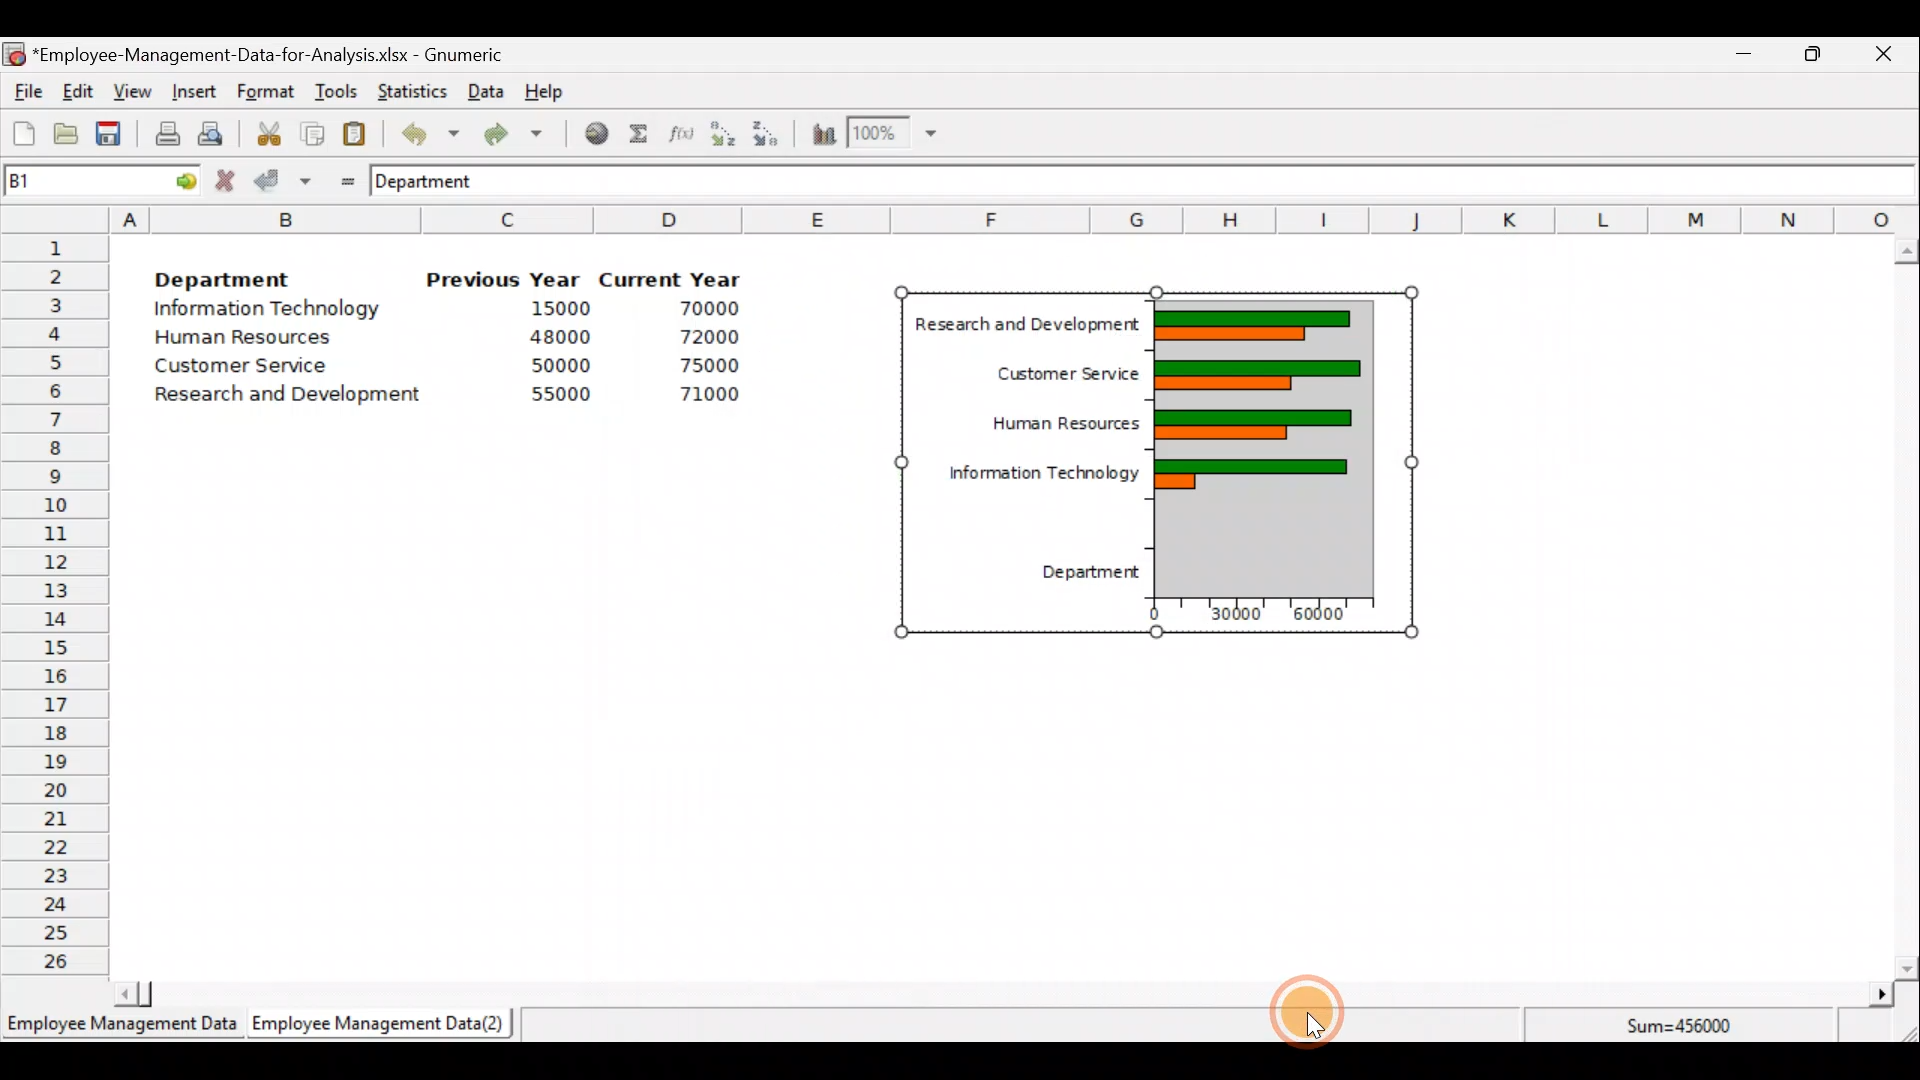 Image resolution: width=1920 pixels, height=1080 pixels. I want to click on Scroll bar, so click(1002, 992).